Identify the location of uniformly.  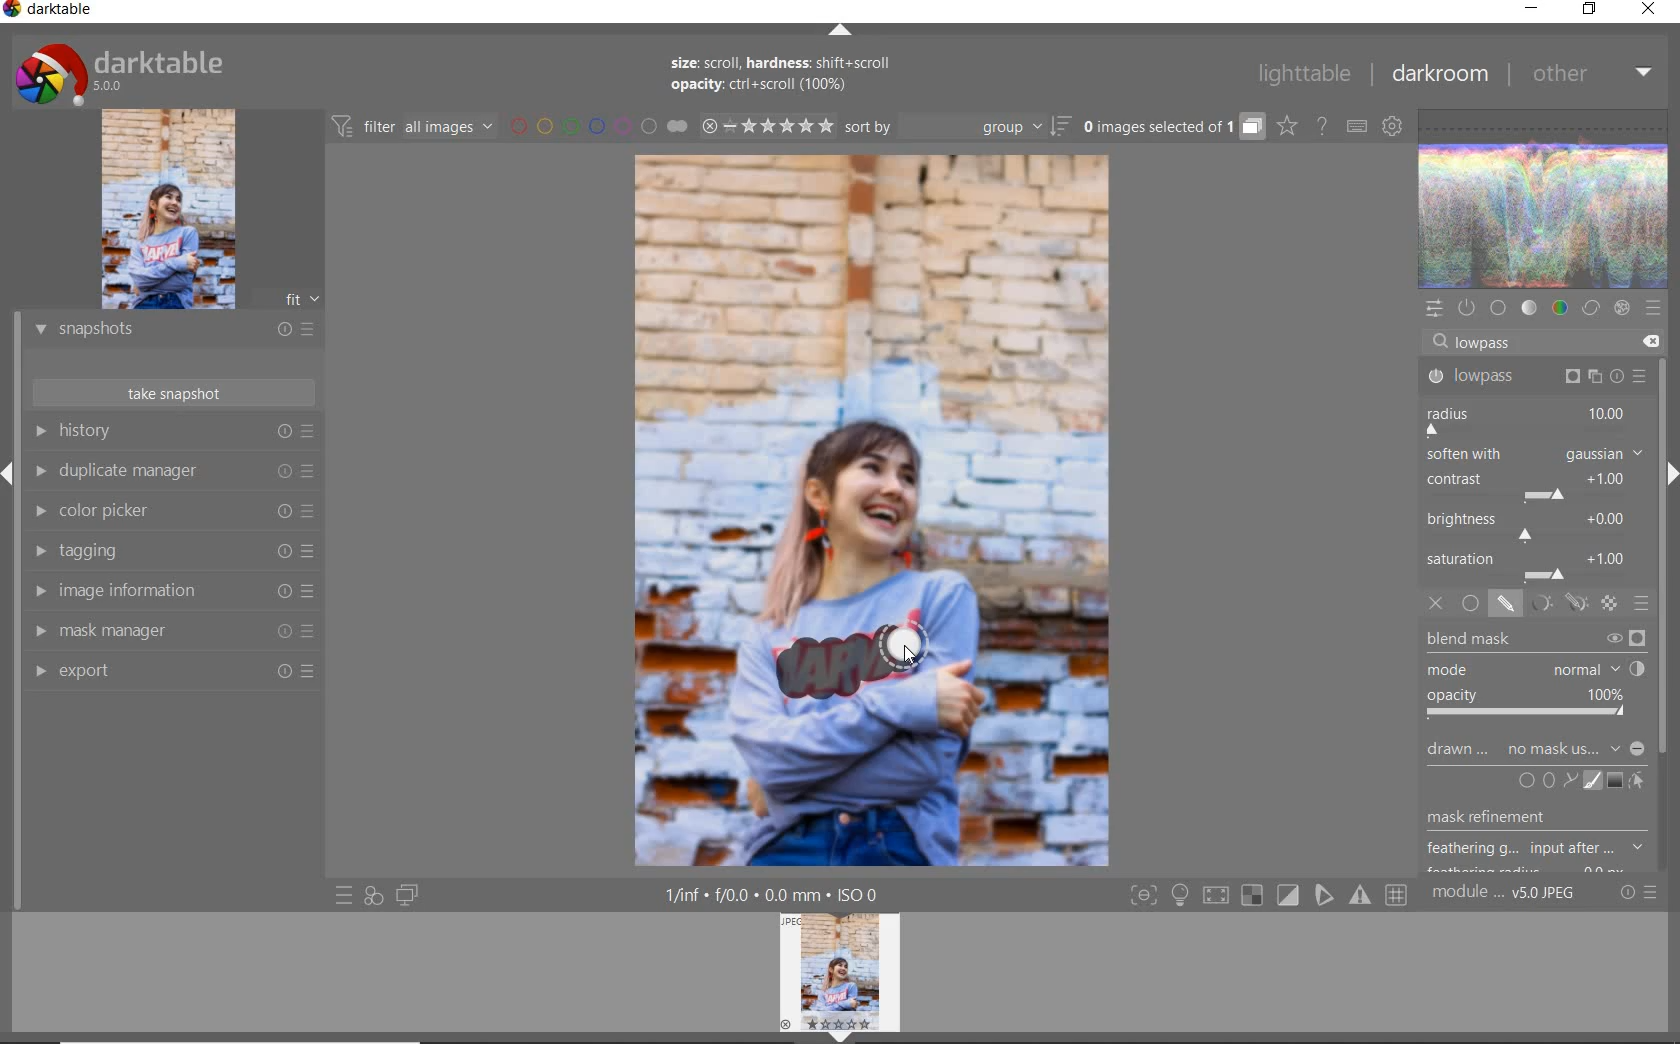
(1470, 604).